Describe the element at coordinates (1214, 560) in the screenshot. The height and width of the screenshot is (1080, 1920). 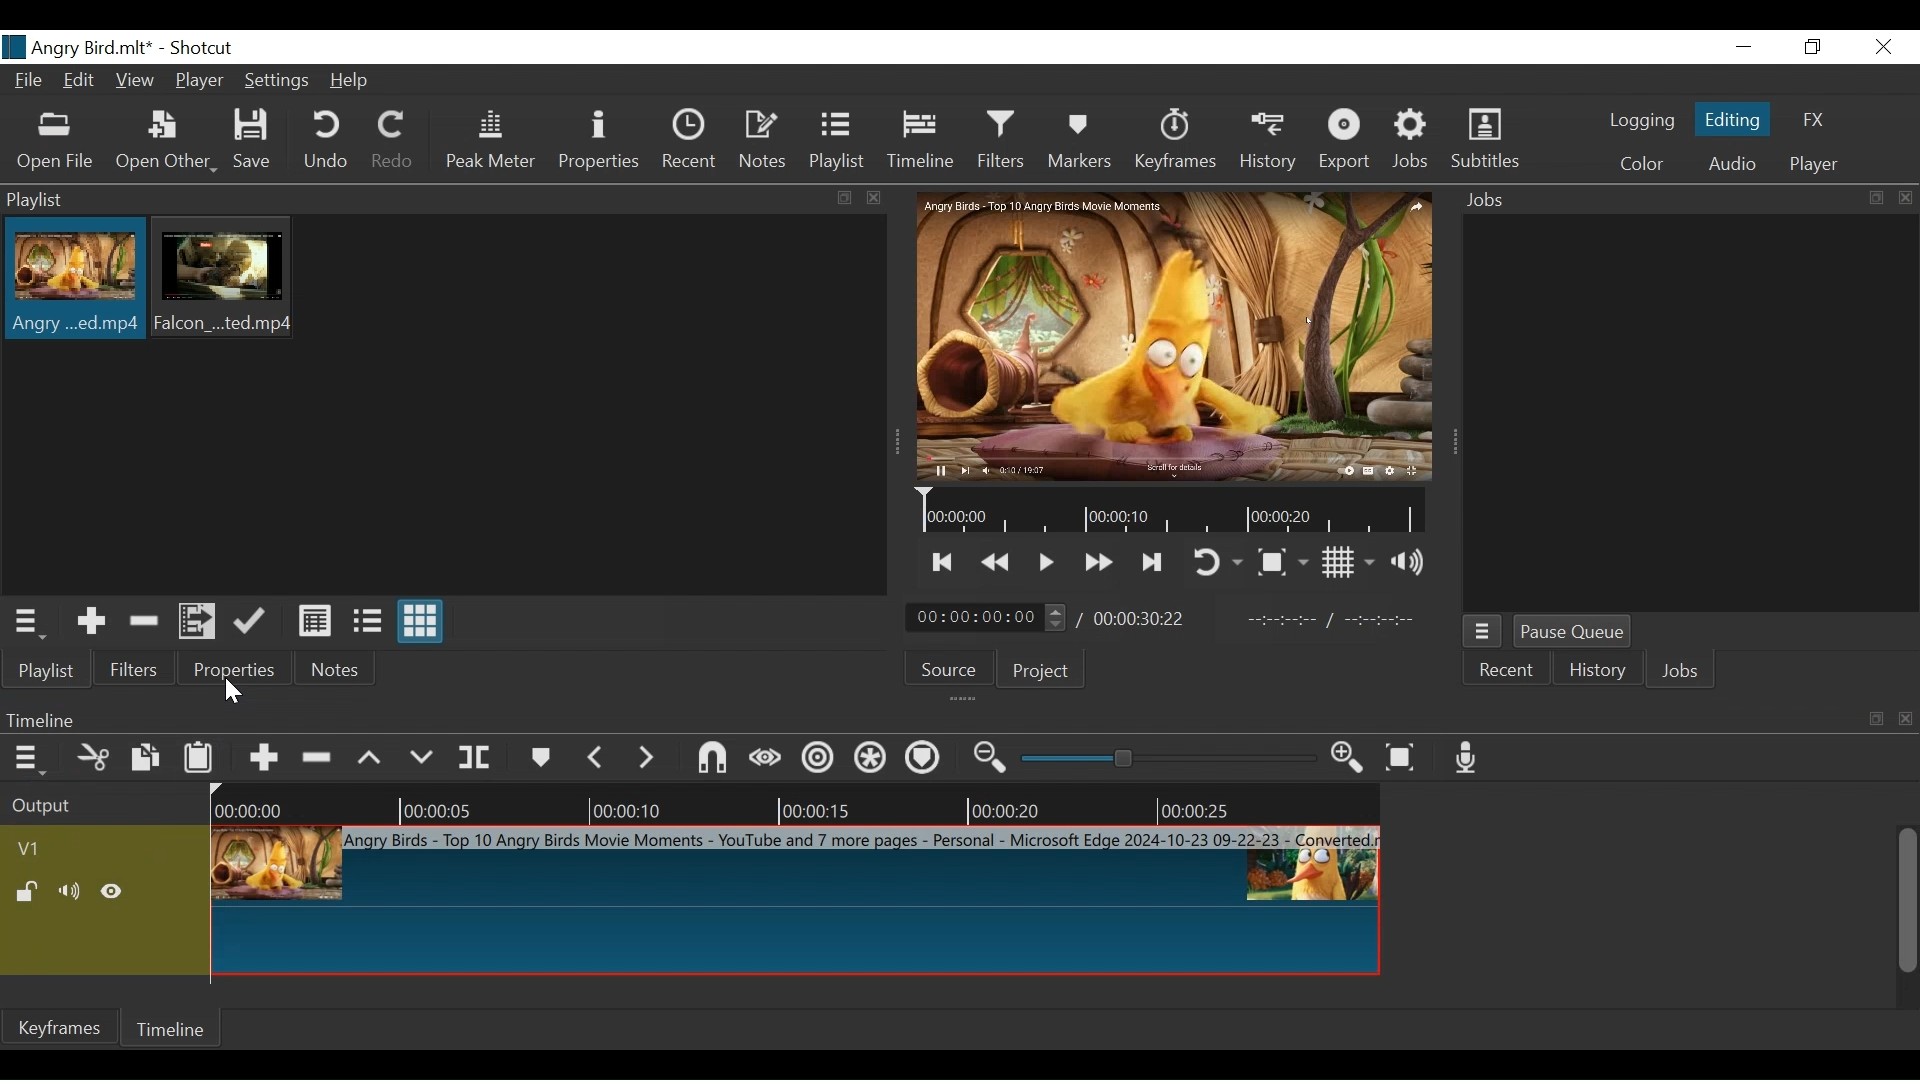
I see `Toggle player looping` at that location.